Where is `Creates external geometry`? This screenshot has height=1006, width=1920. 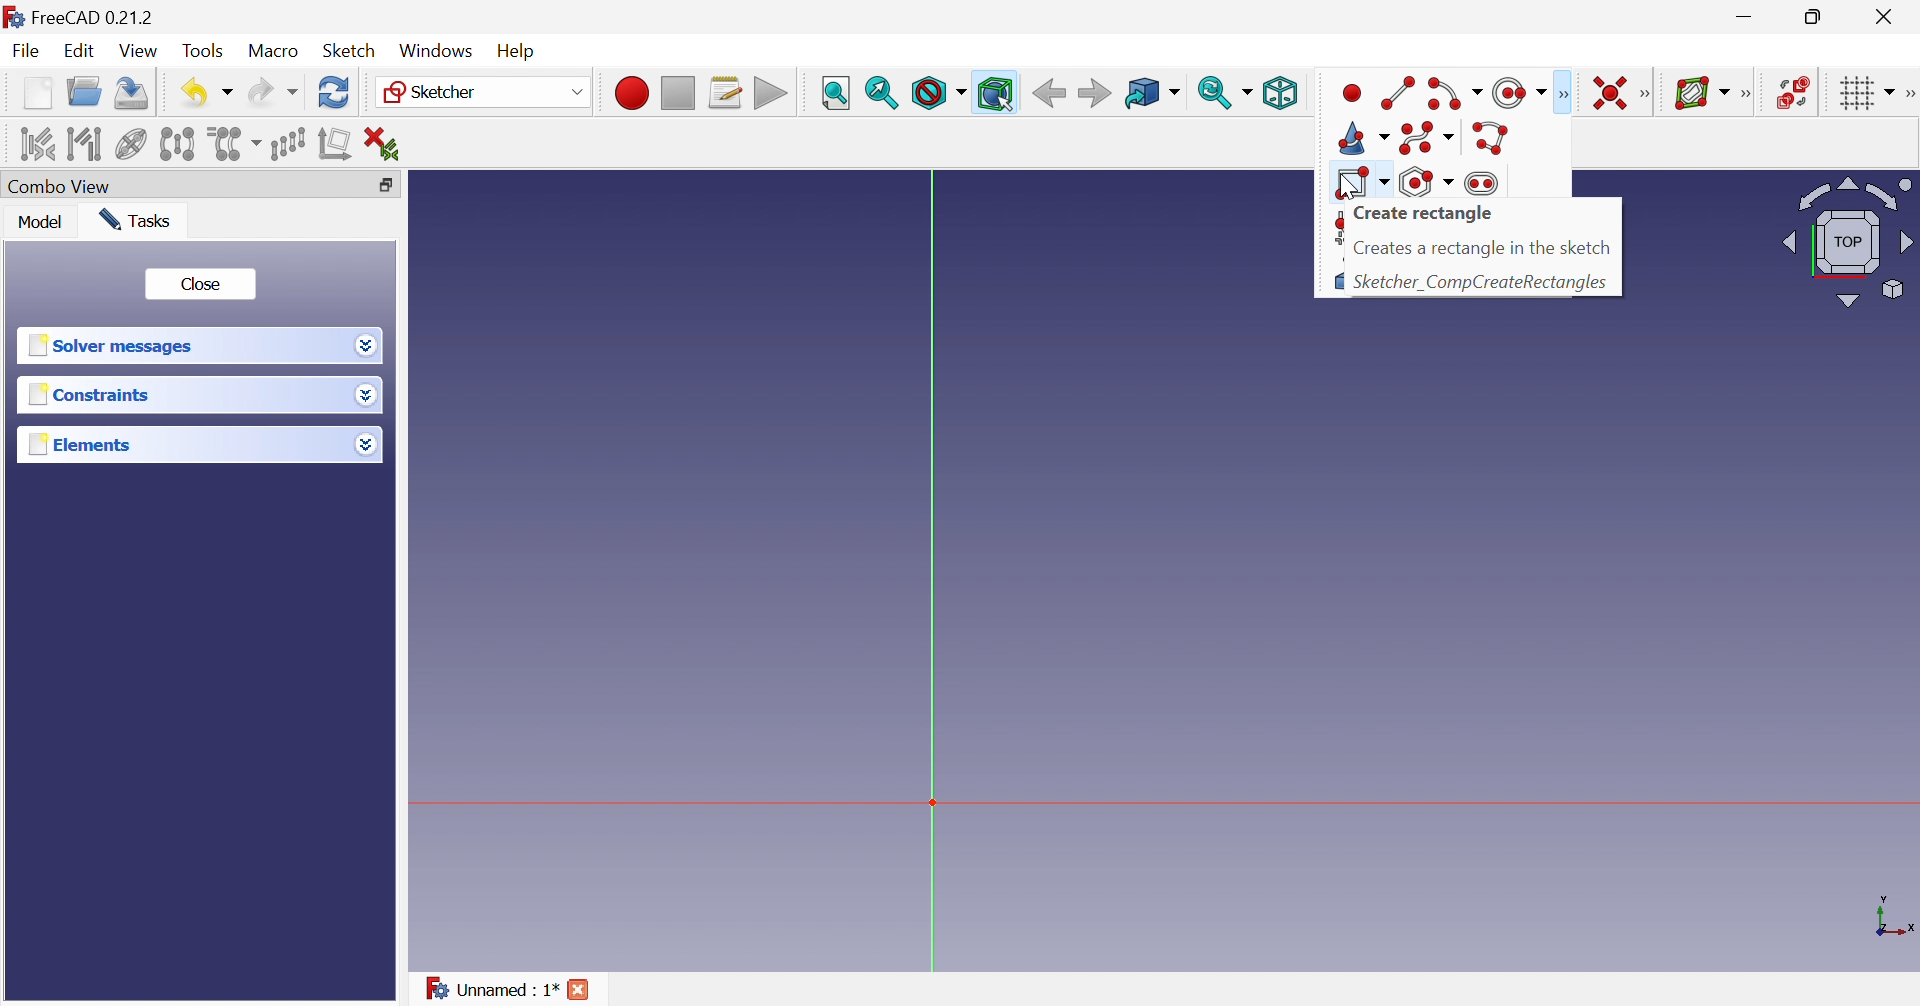 Creates external geometry is located at coordinates (1333, 281).